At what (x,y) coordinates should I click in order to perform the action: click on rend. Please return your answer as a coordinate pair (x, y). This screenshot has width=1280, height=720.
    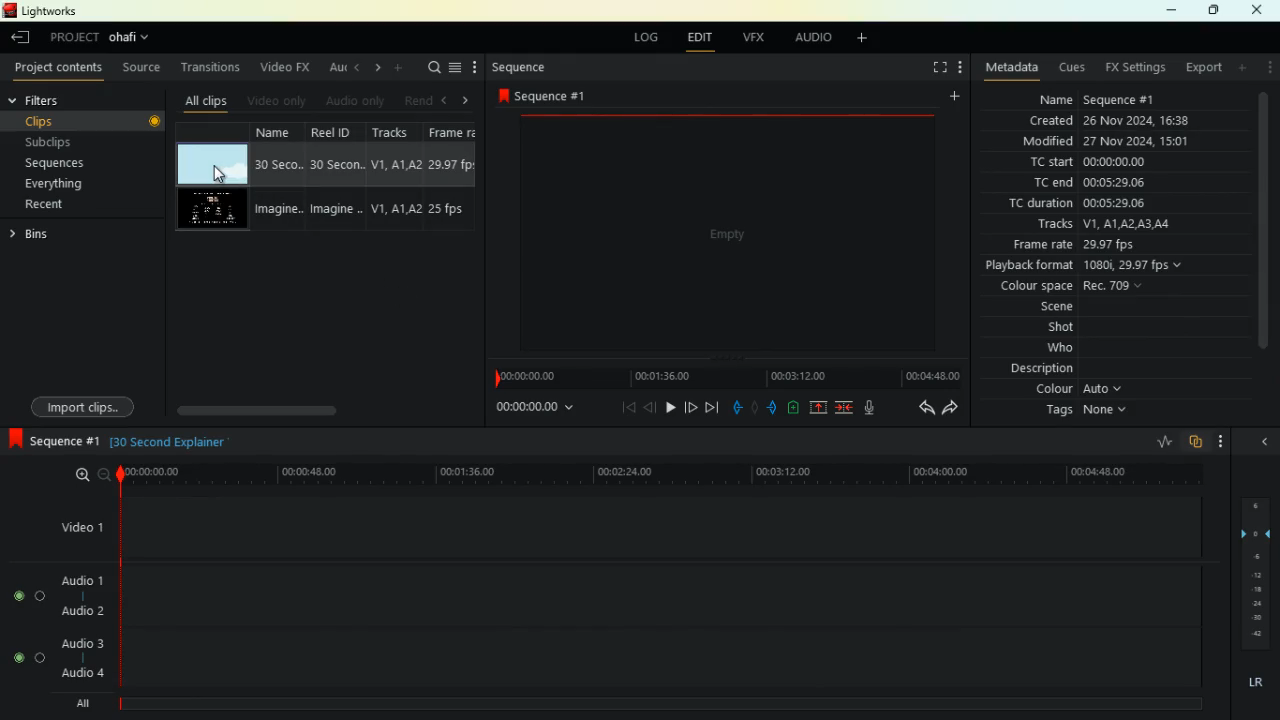
    Looking at the image, I should click on (420, 101).